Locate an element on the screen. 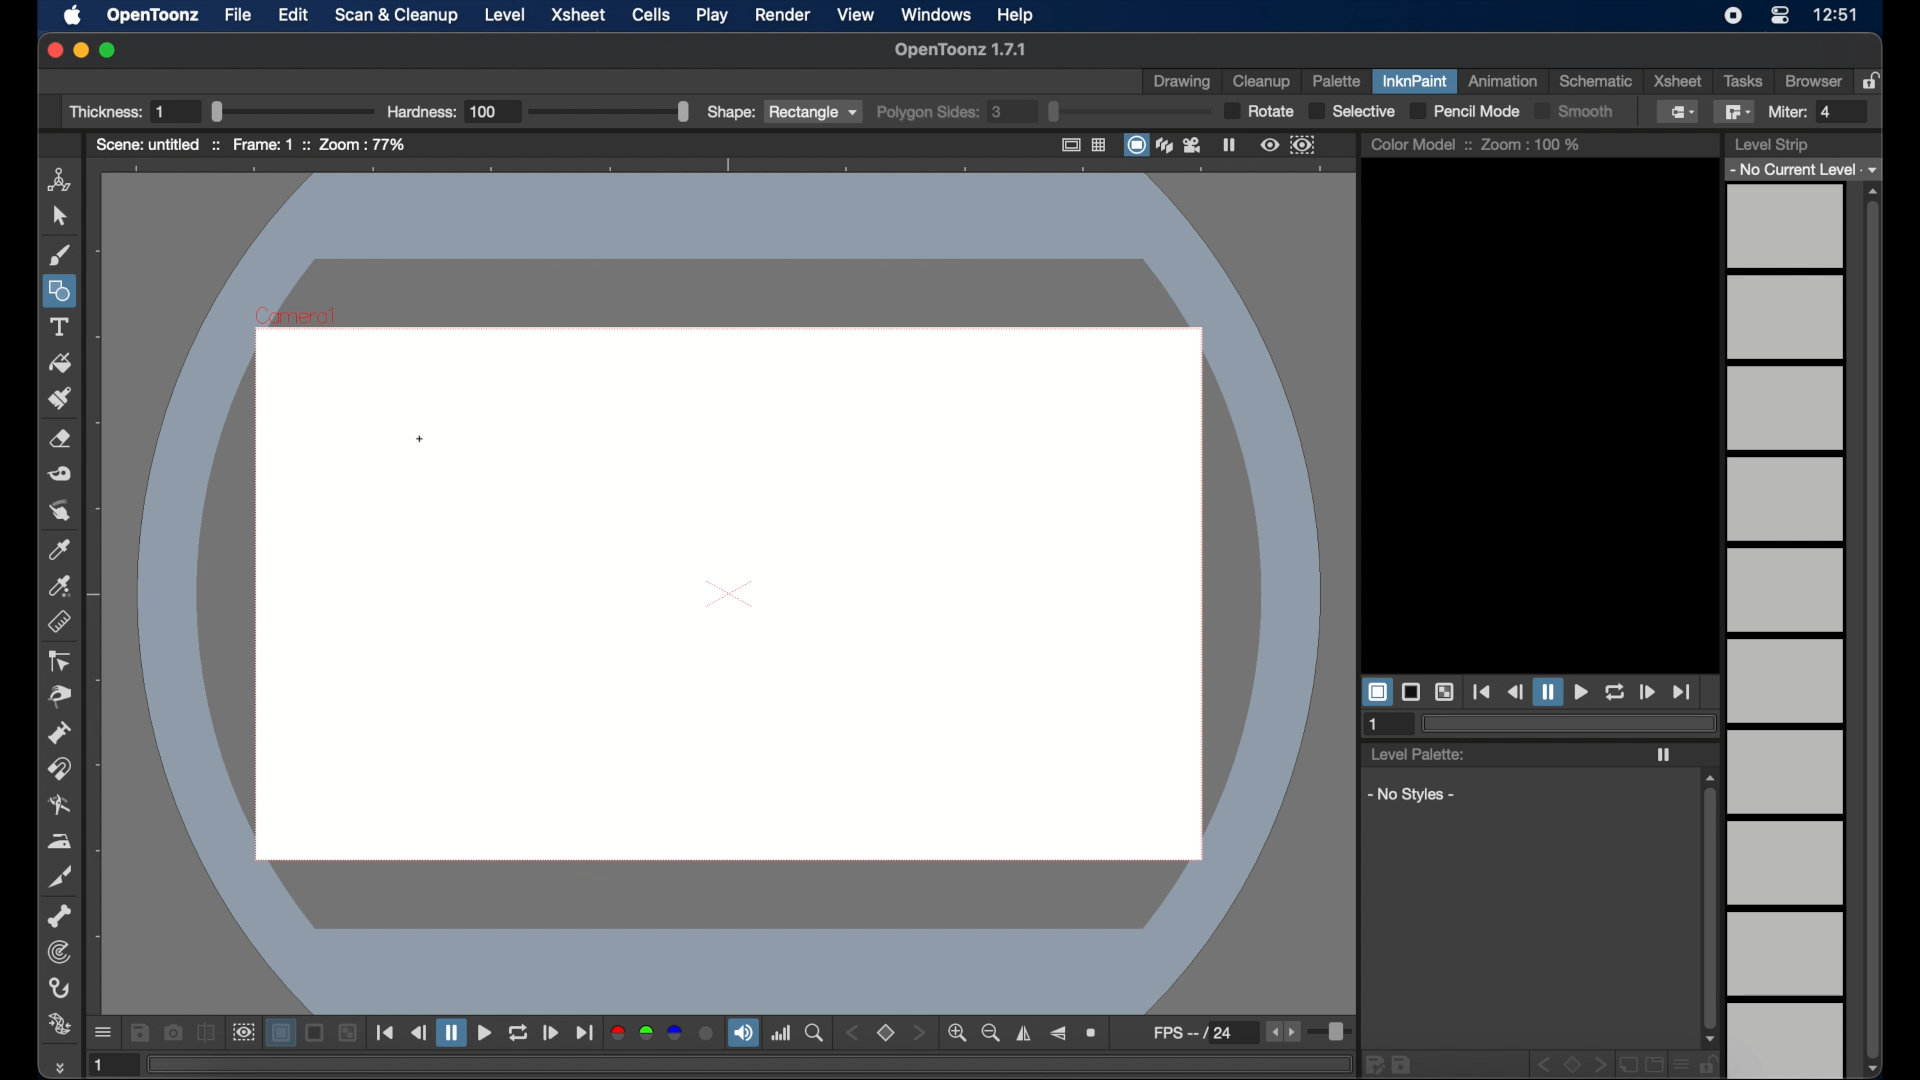 Image resolution: width=1920 pixels, height=1080 pixels. locator is located at coordinates (814, 1033).